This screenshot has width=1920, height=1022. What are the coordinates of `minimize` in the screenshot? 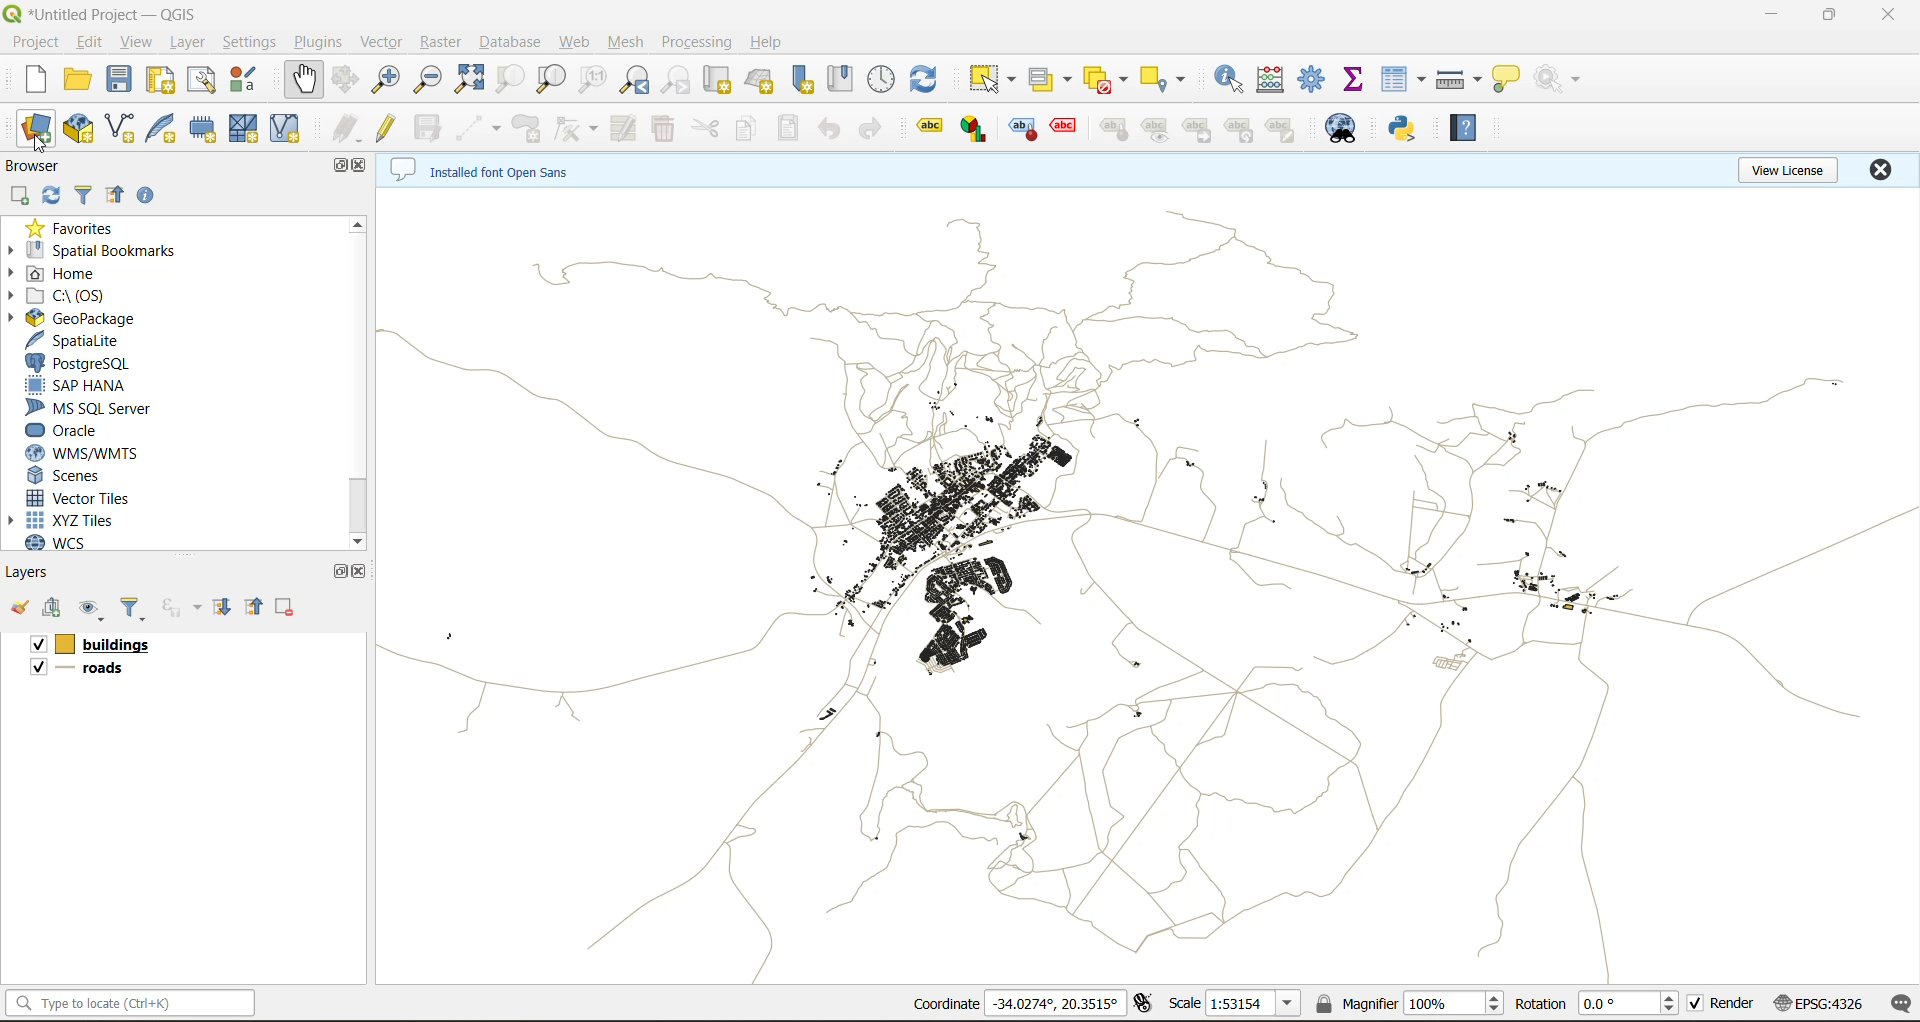 It's located at (1771, 14).